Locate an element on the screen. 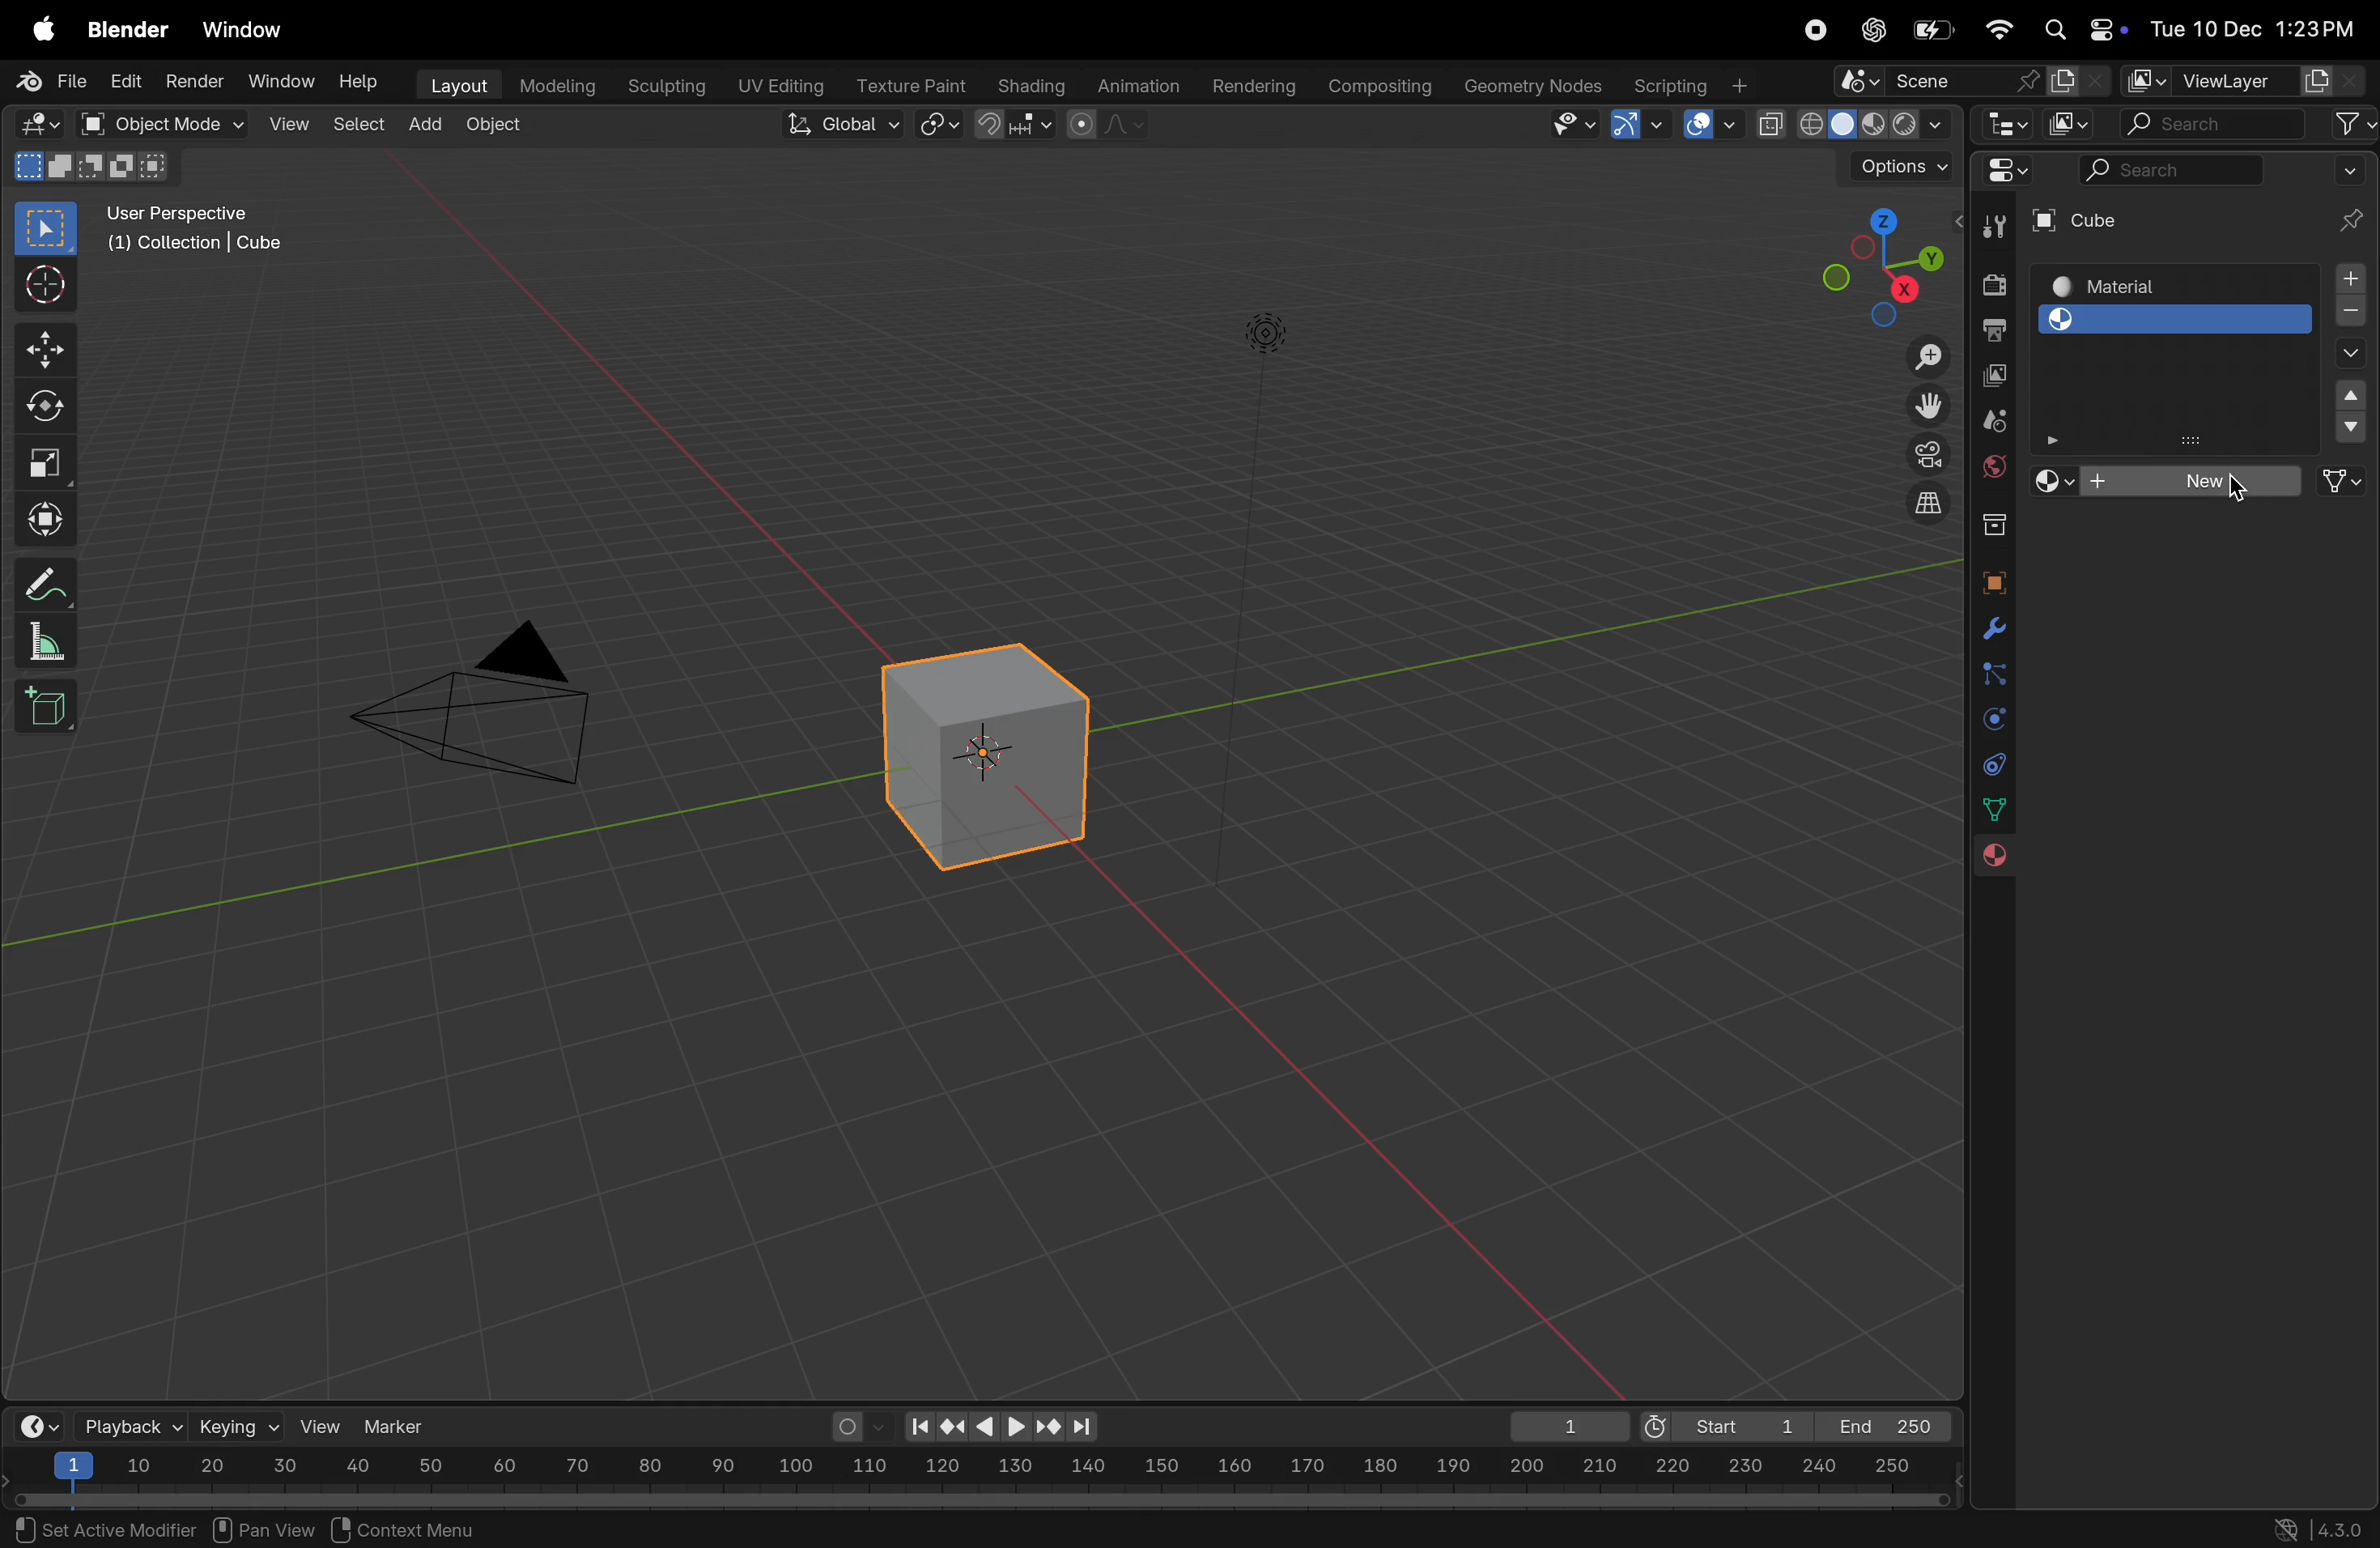  transform is located at coordinates (41, 516).